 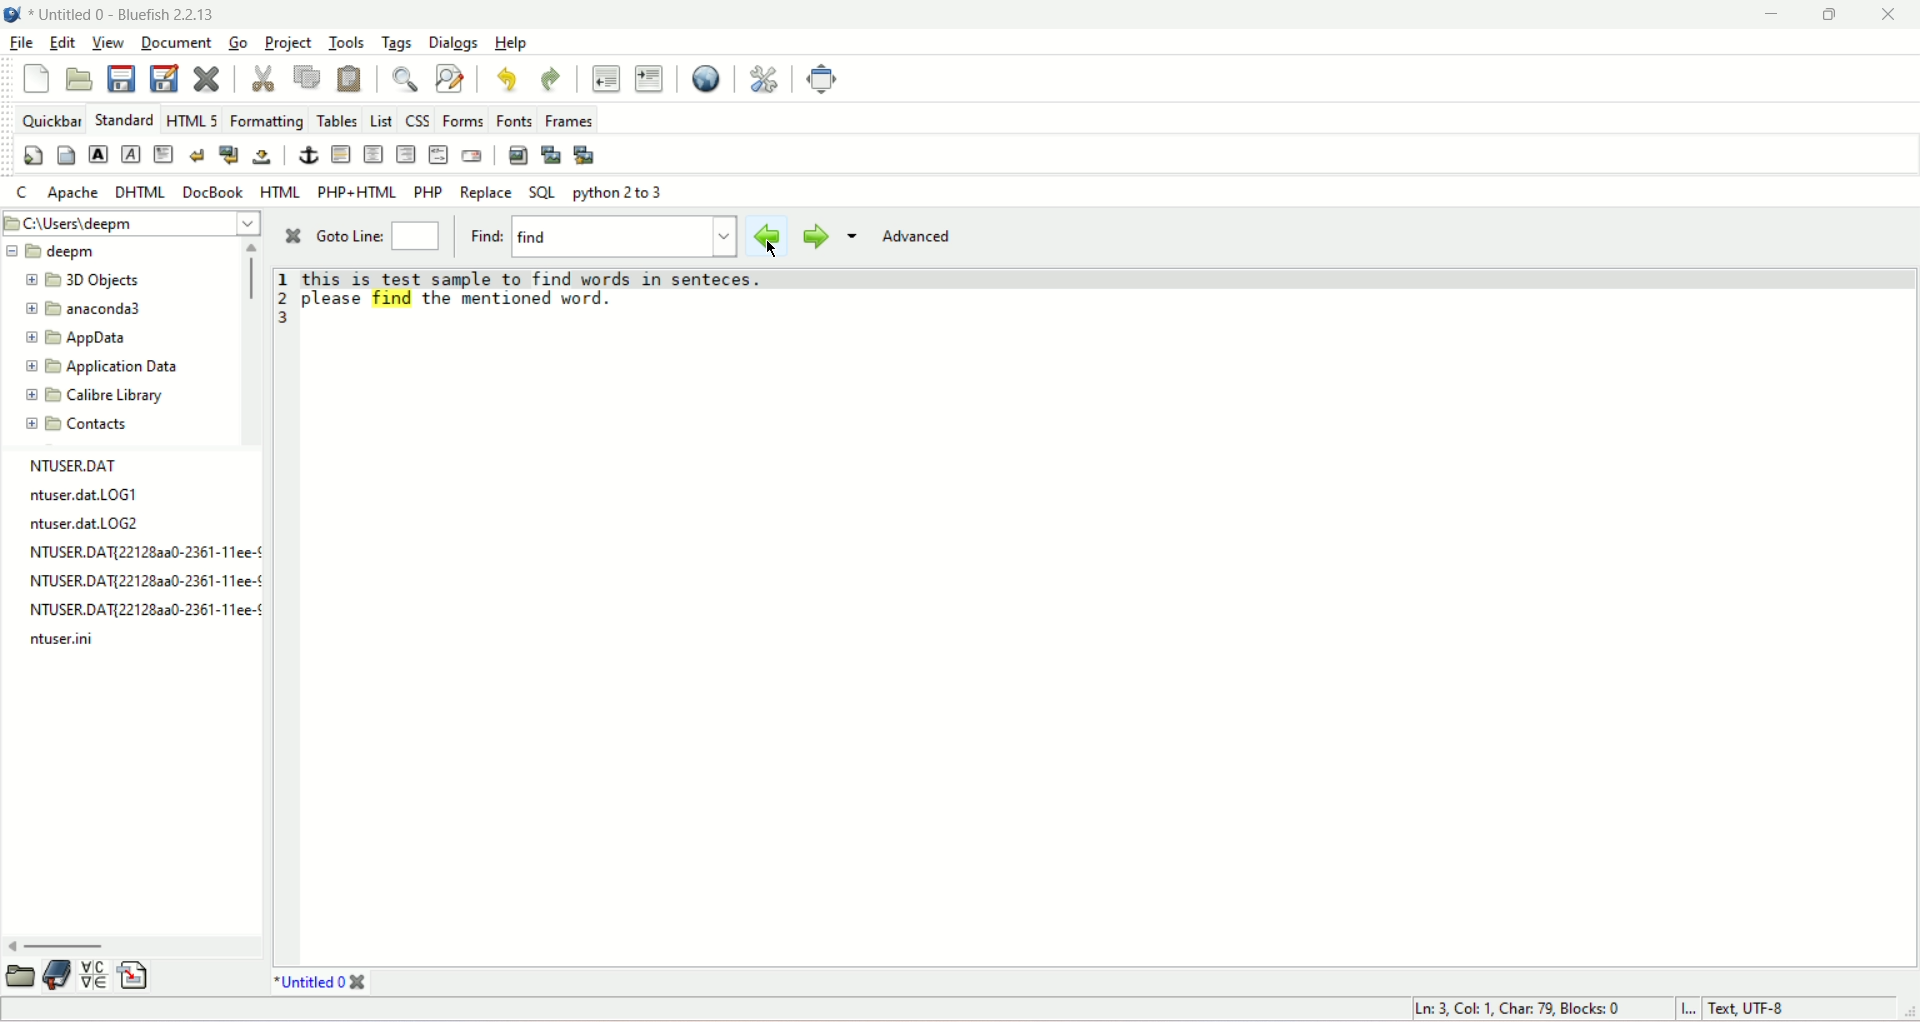 I want to click on DHTML, so click(x=139, y=193).